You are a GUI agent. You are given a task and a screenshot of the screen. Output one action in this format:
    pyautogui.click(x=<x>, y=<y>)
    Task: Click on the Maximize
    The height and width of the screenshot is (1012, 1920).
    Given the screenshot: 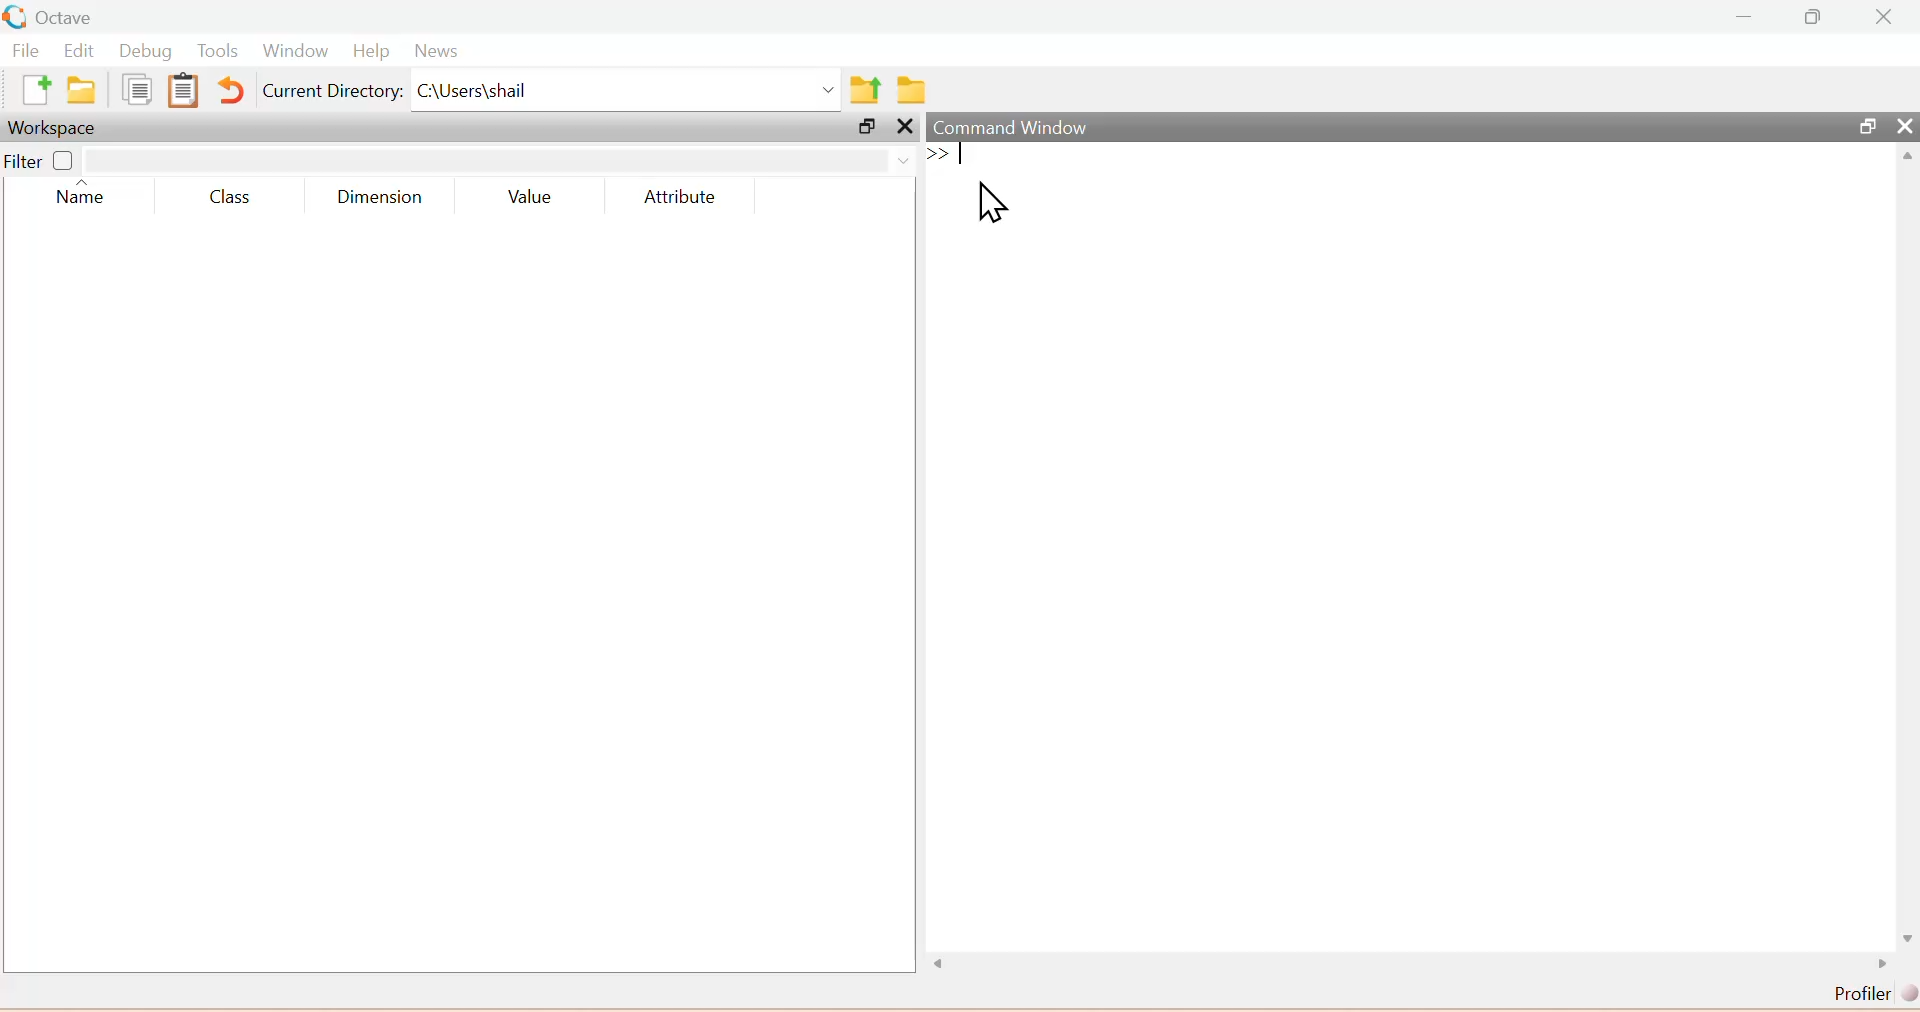 What is the action you would take?
    pyautogui.click(x=1864, y=126)
    